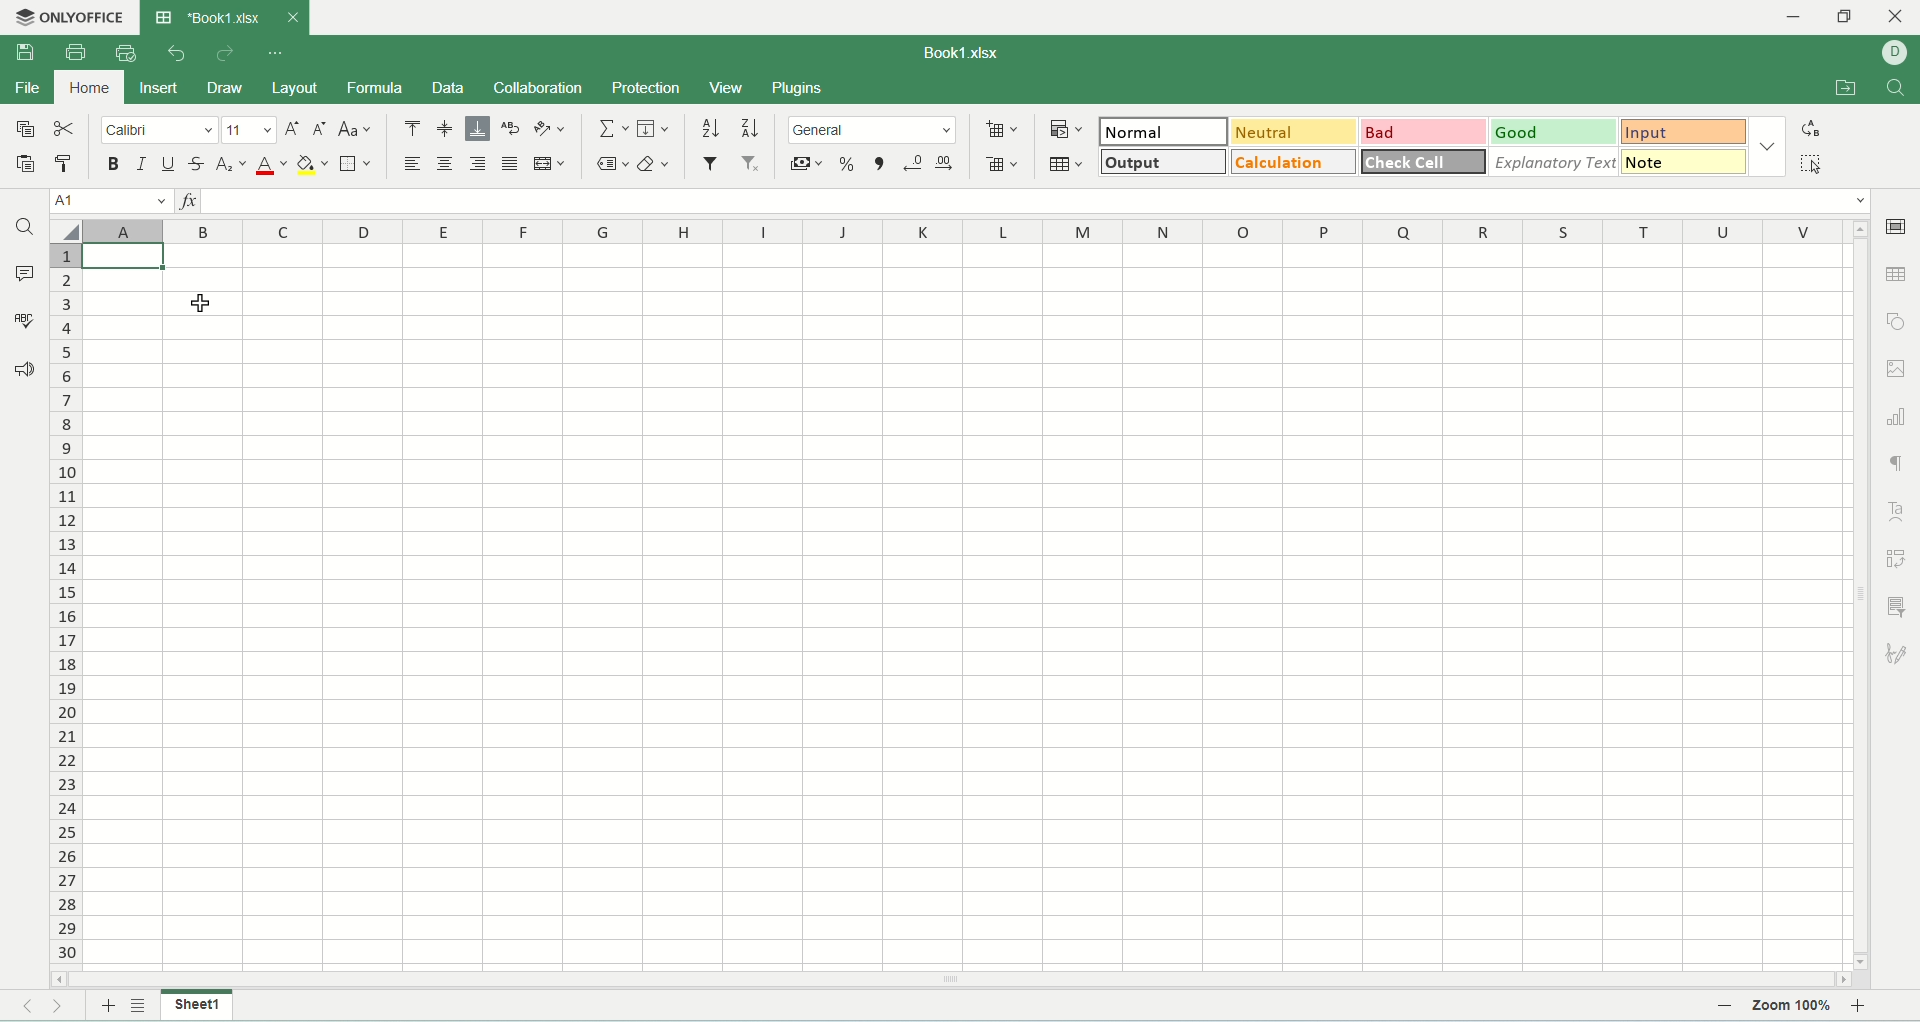 This screenshot has height=1022, width=1920. Describe the element at coordinates (225, 55) in the screenshot. I see `redo` at that location.